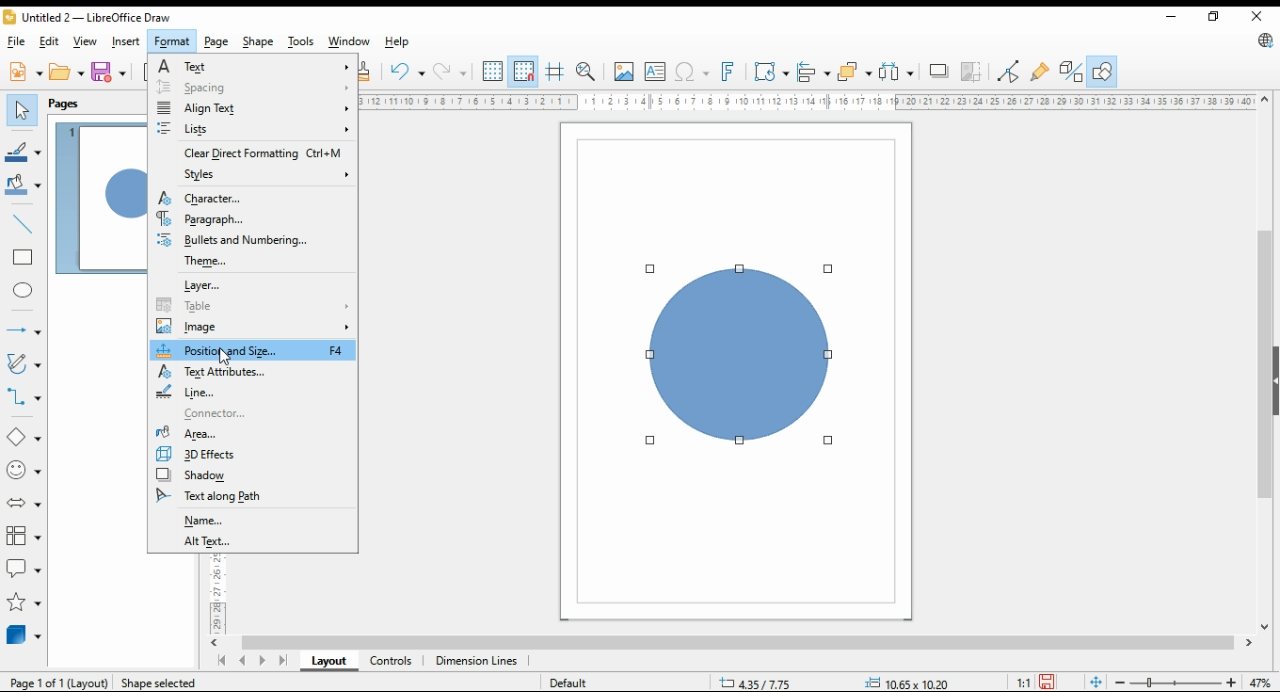 The width and height of the screenshot is (1280, 692). I want to click on default, so click(572, 684).